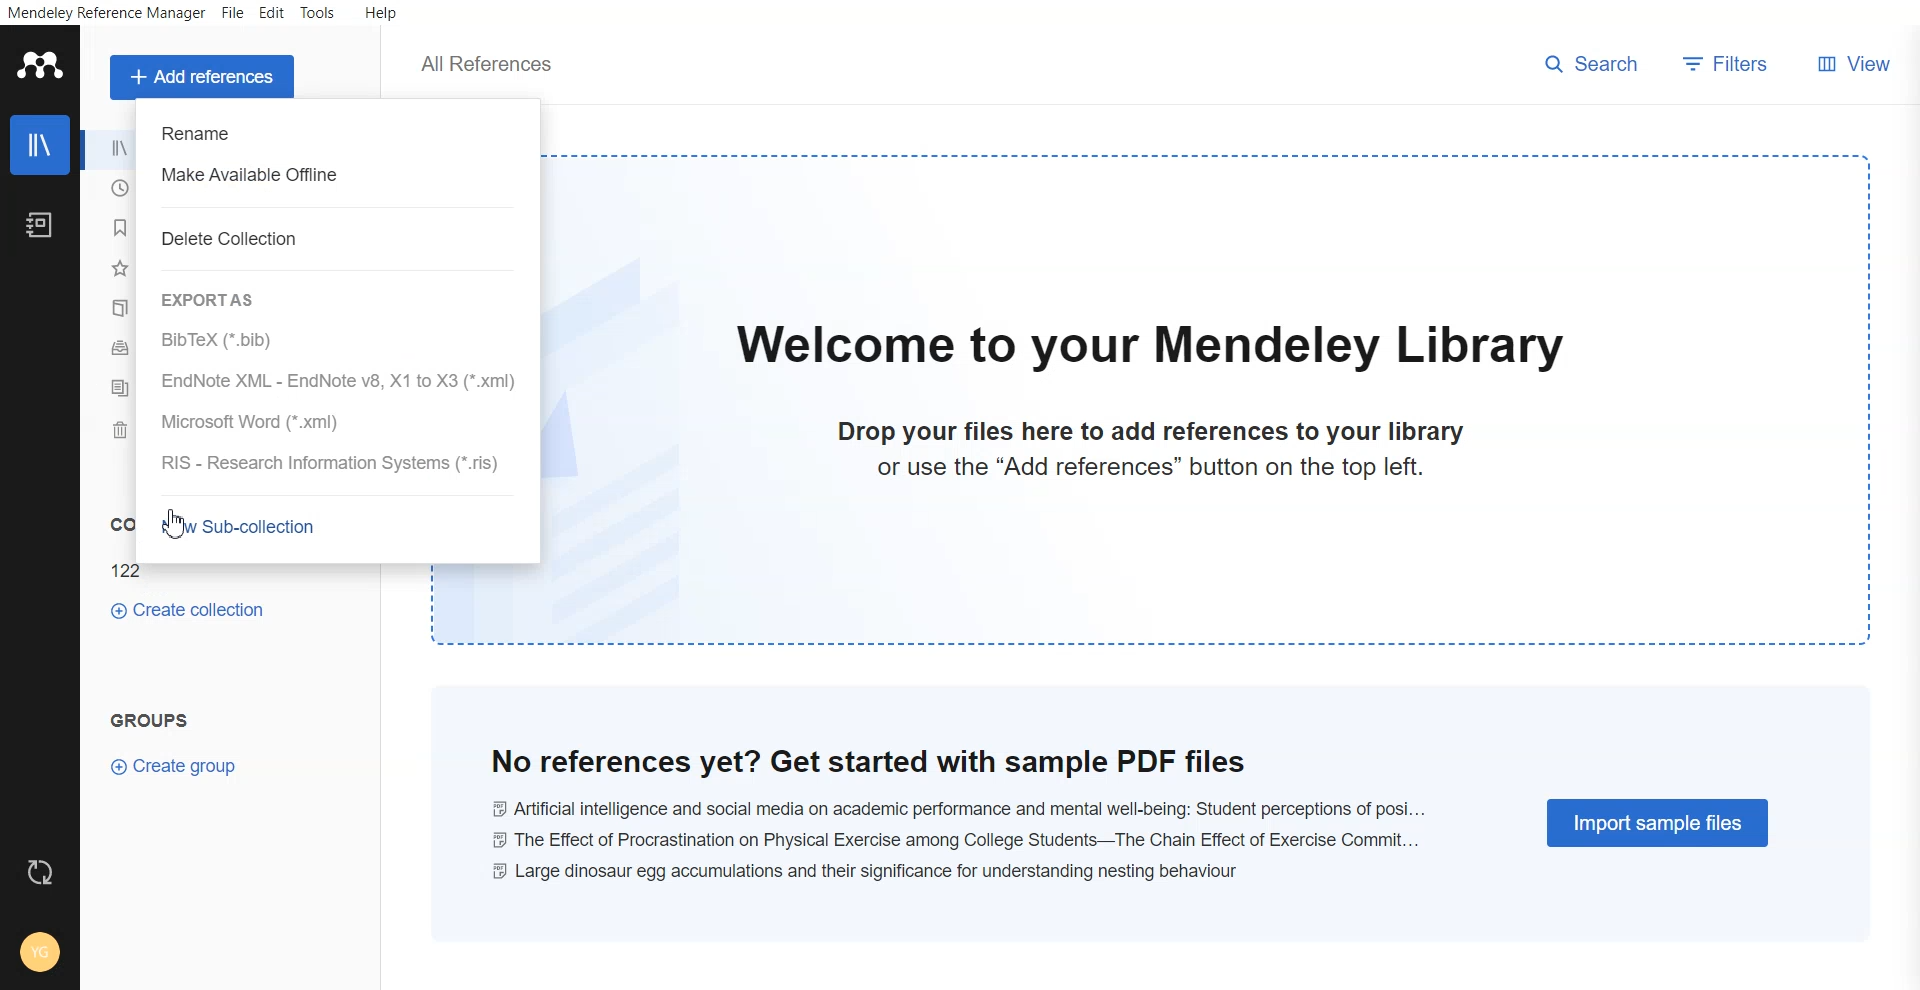 Image resolution: width=1920 pixels, height=990 pixels. I want to click on Rename, so click(315, 135).